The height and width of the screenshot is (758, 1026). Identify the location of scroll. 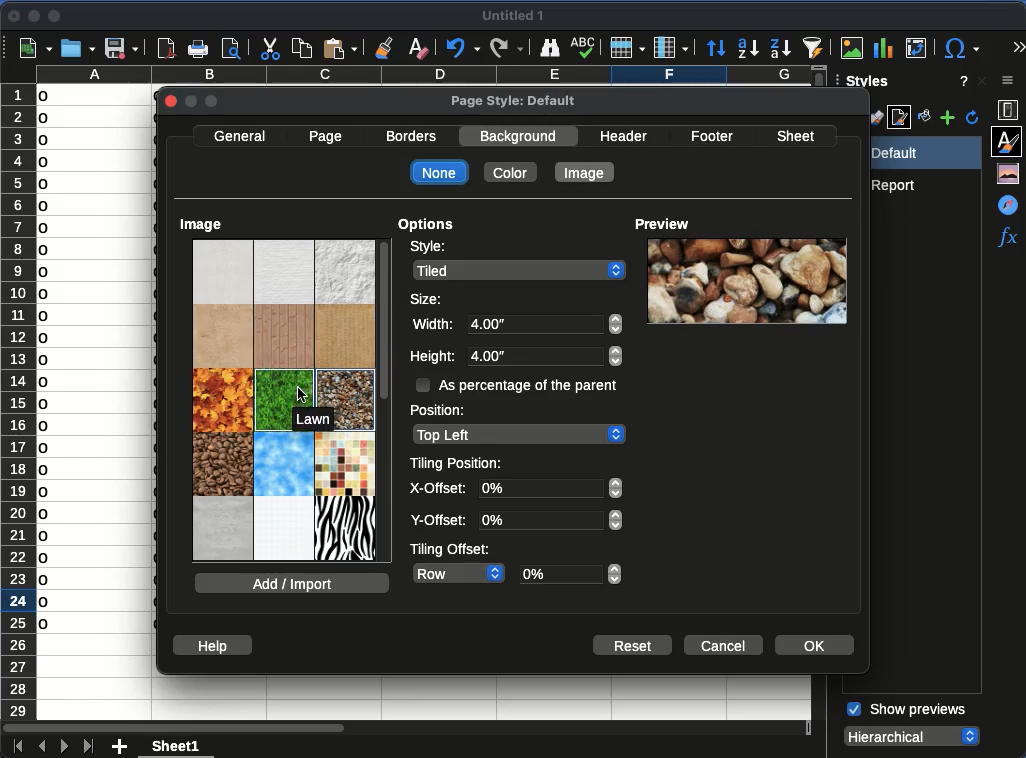
(385, 400).